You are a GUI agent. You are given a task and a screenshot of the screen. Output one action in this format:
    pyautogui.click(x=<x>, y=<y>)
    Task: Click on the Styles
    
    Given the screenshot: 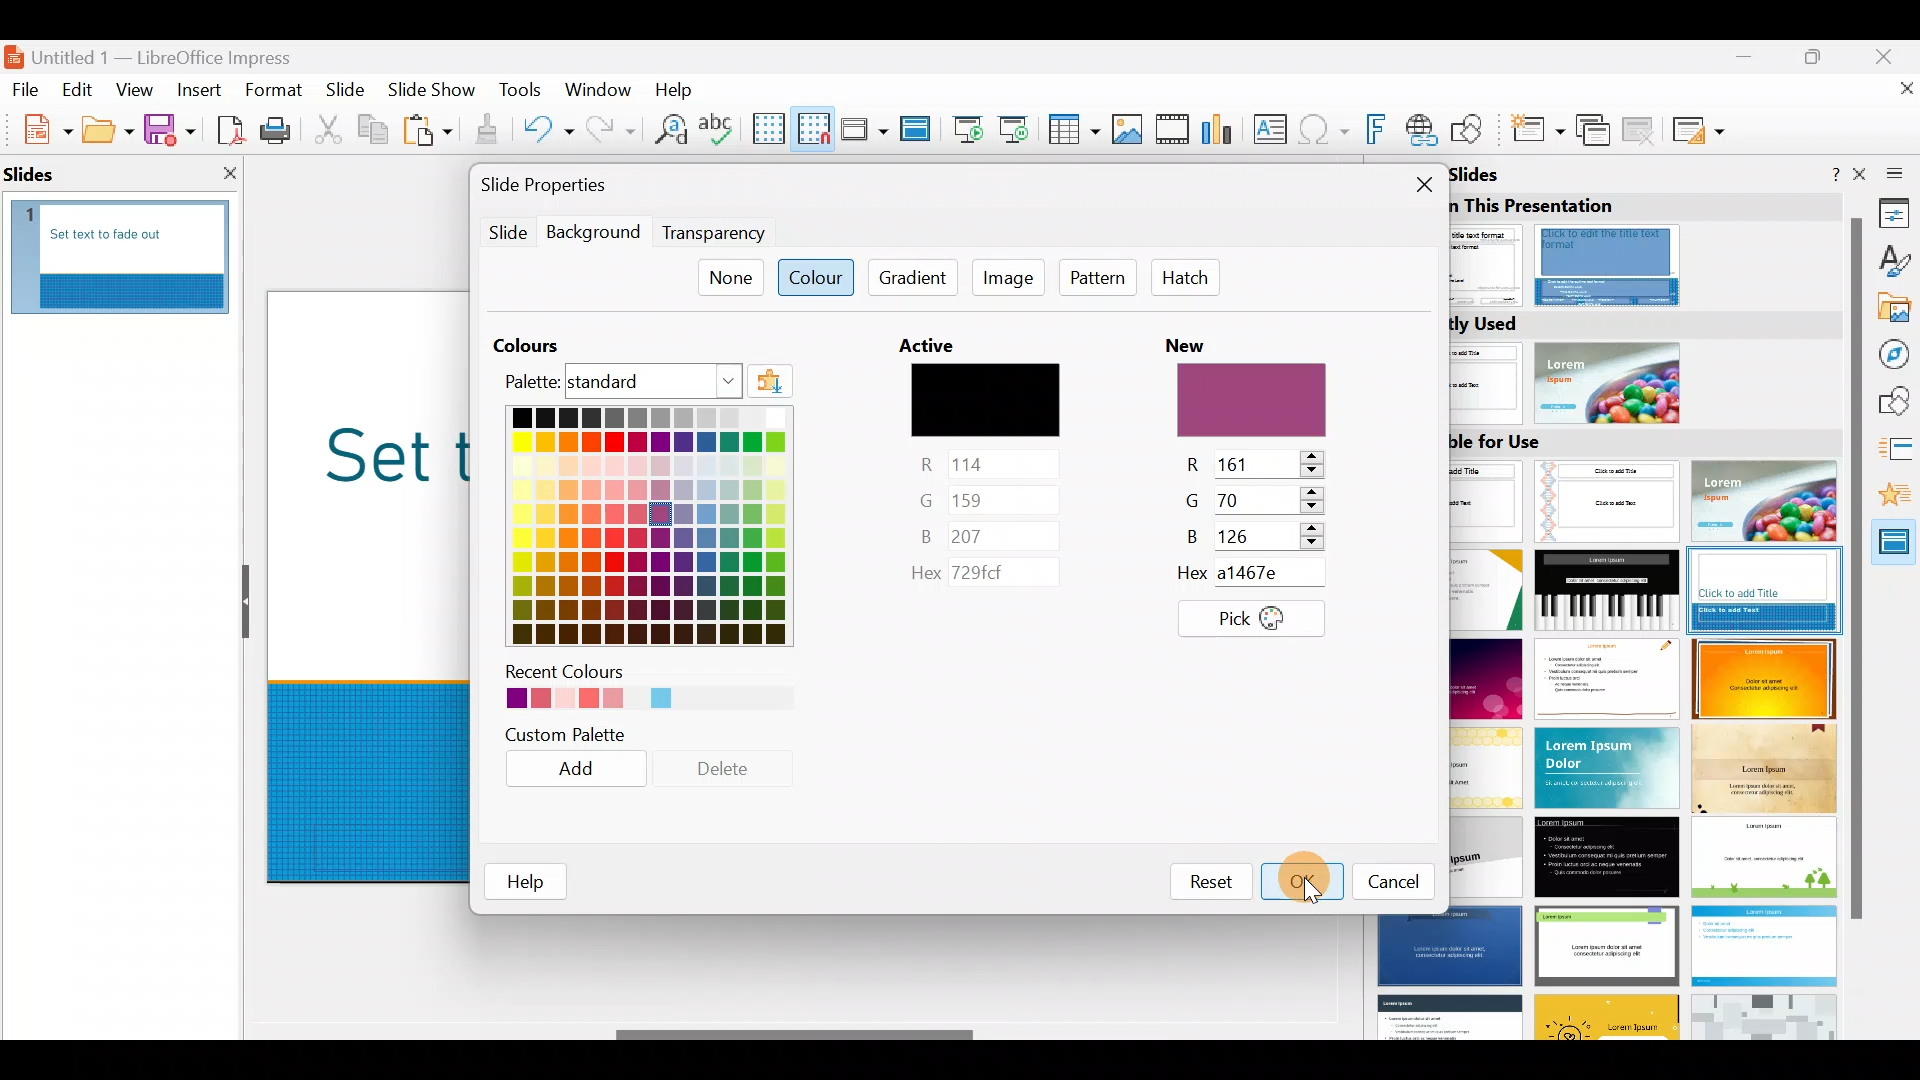 What is the action you would take?
    pyautogui.click(x=1895, y=264)
    